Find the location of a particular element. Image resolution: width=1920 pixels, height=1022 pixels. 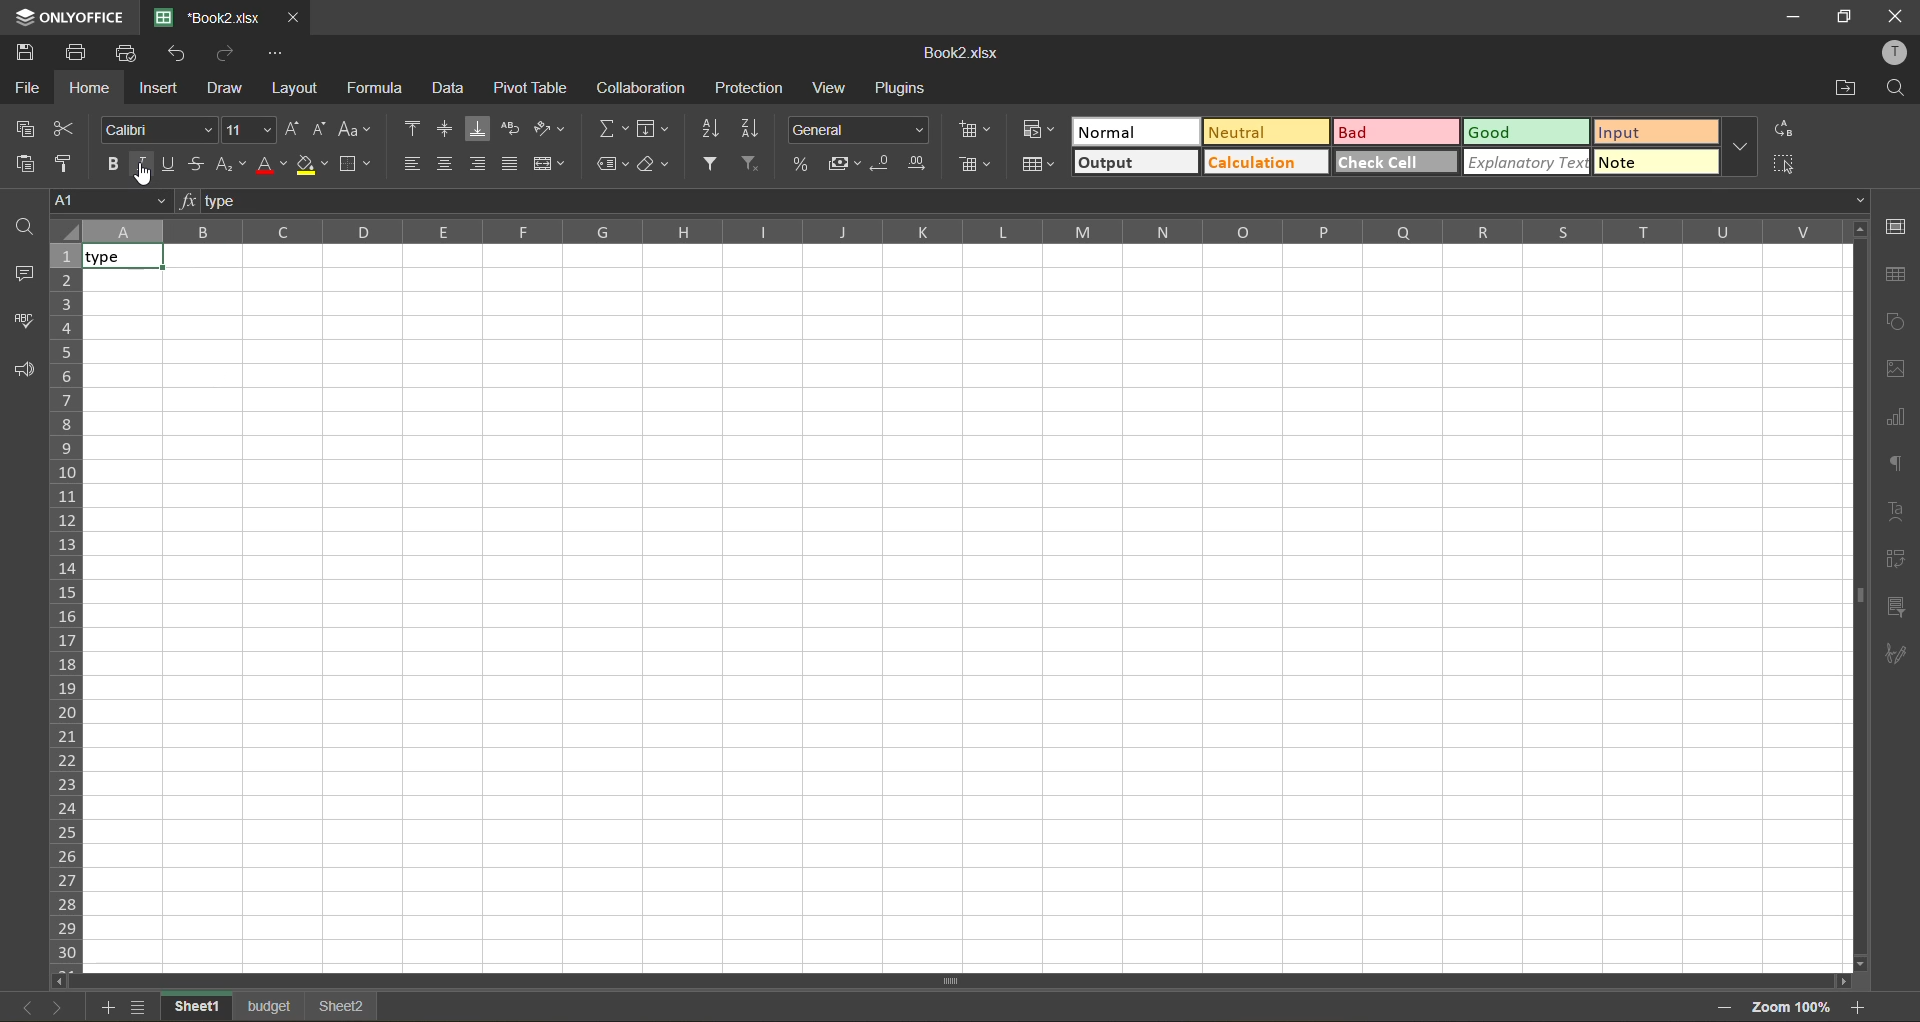

sheet list is located at coordinates (141, 1007).